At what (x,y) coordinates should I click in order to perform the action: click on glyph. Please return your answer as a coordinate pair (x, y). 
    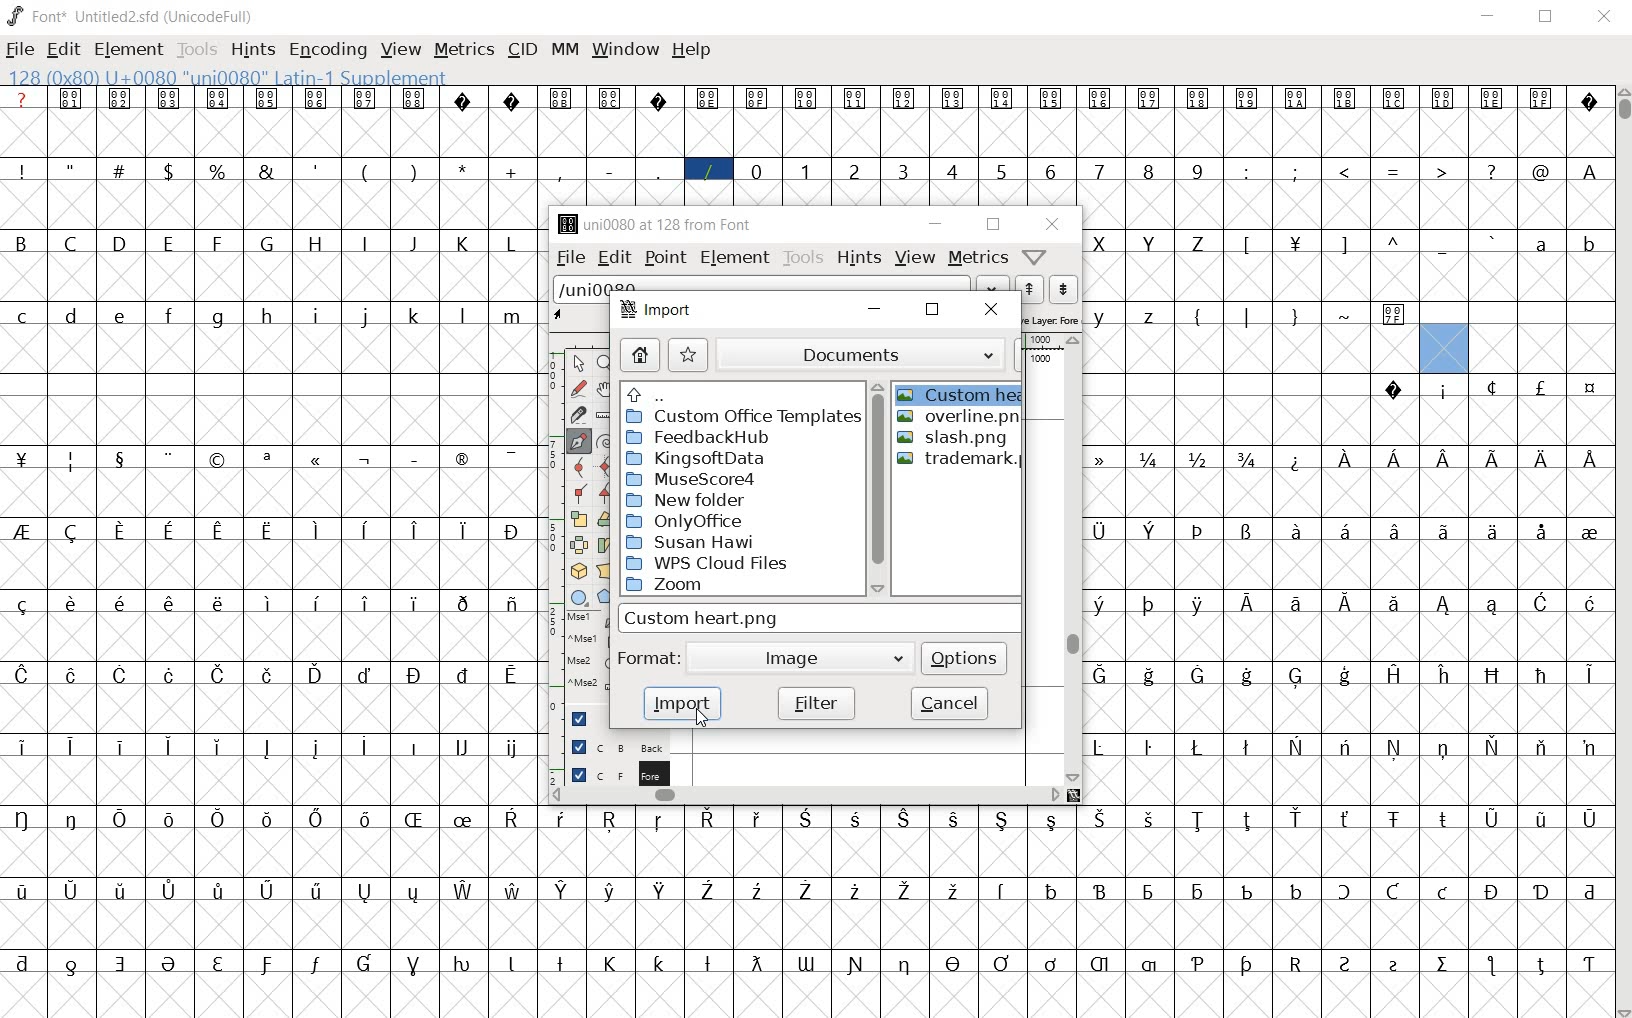
    Looking at the image, I should click on (267, 242).